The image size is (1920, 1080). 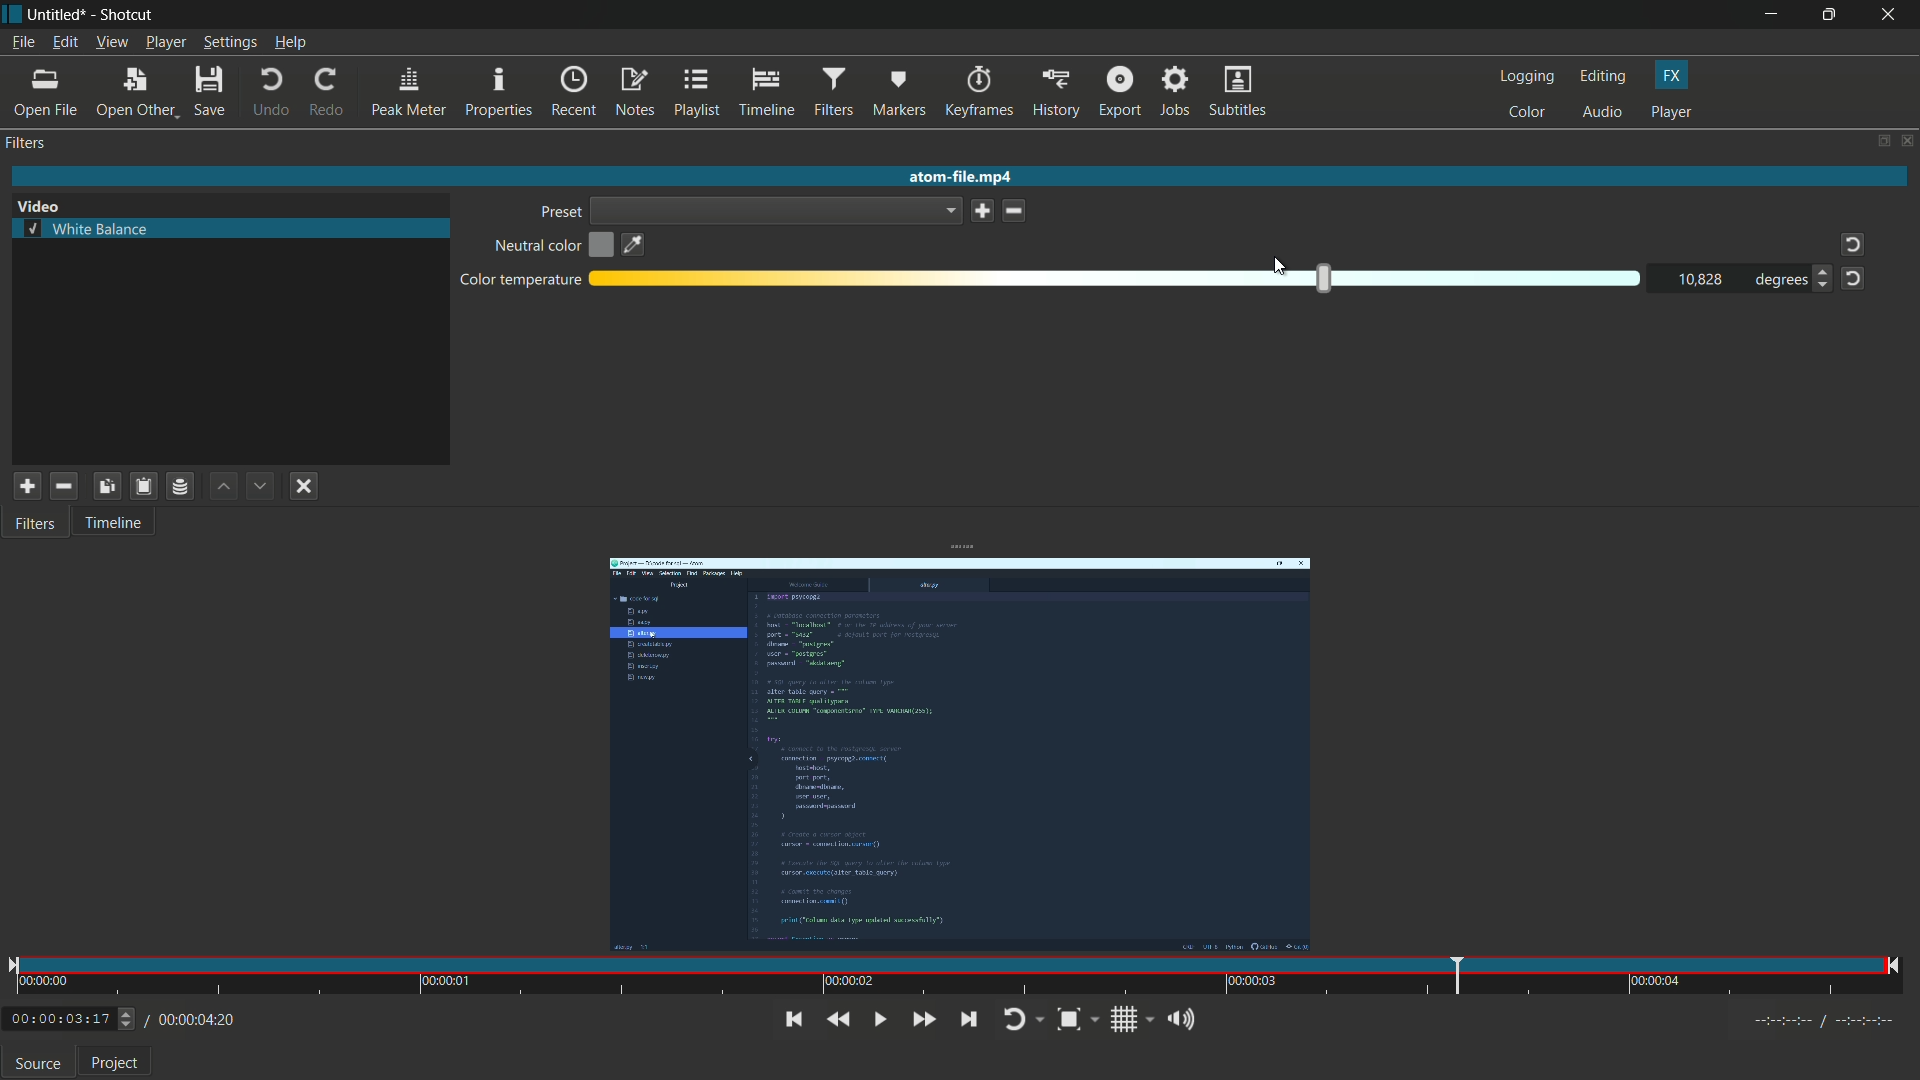 What do you see at coordinates (1024, 1020) in the screenshot?
I see `toggle player looping` at bounding box center [1024, 1020].